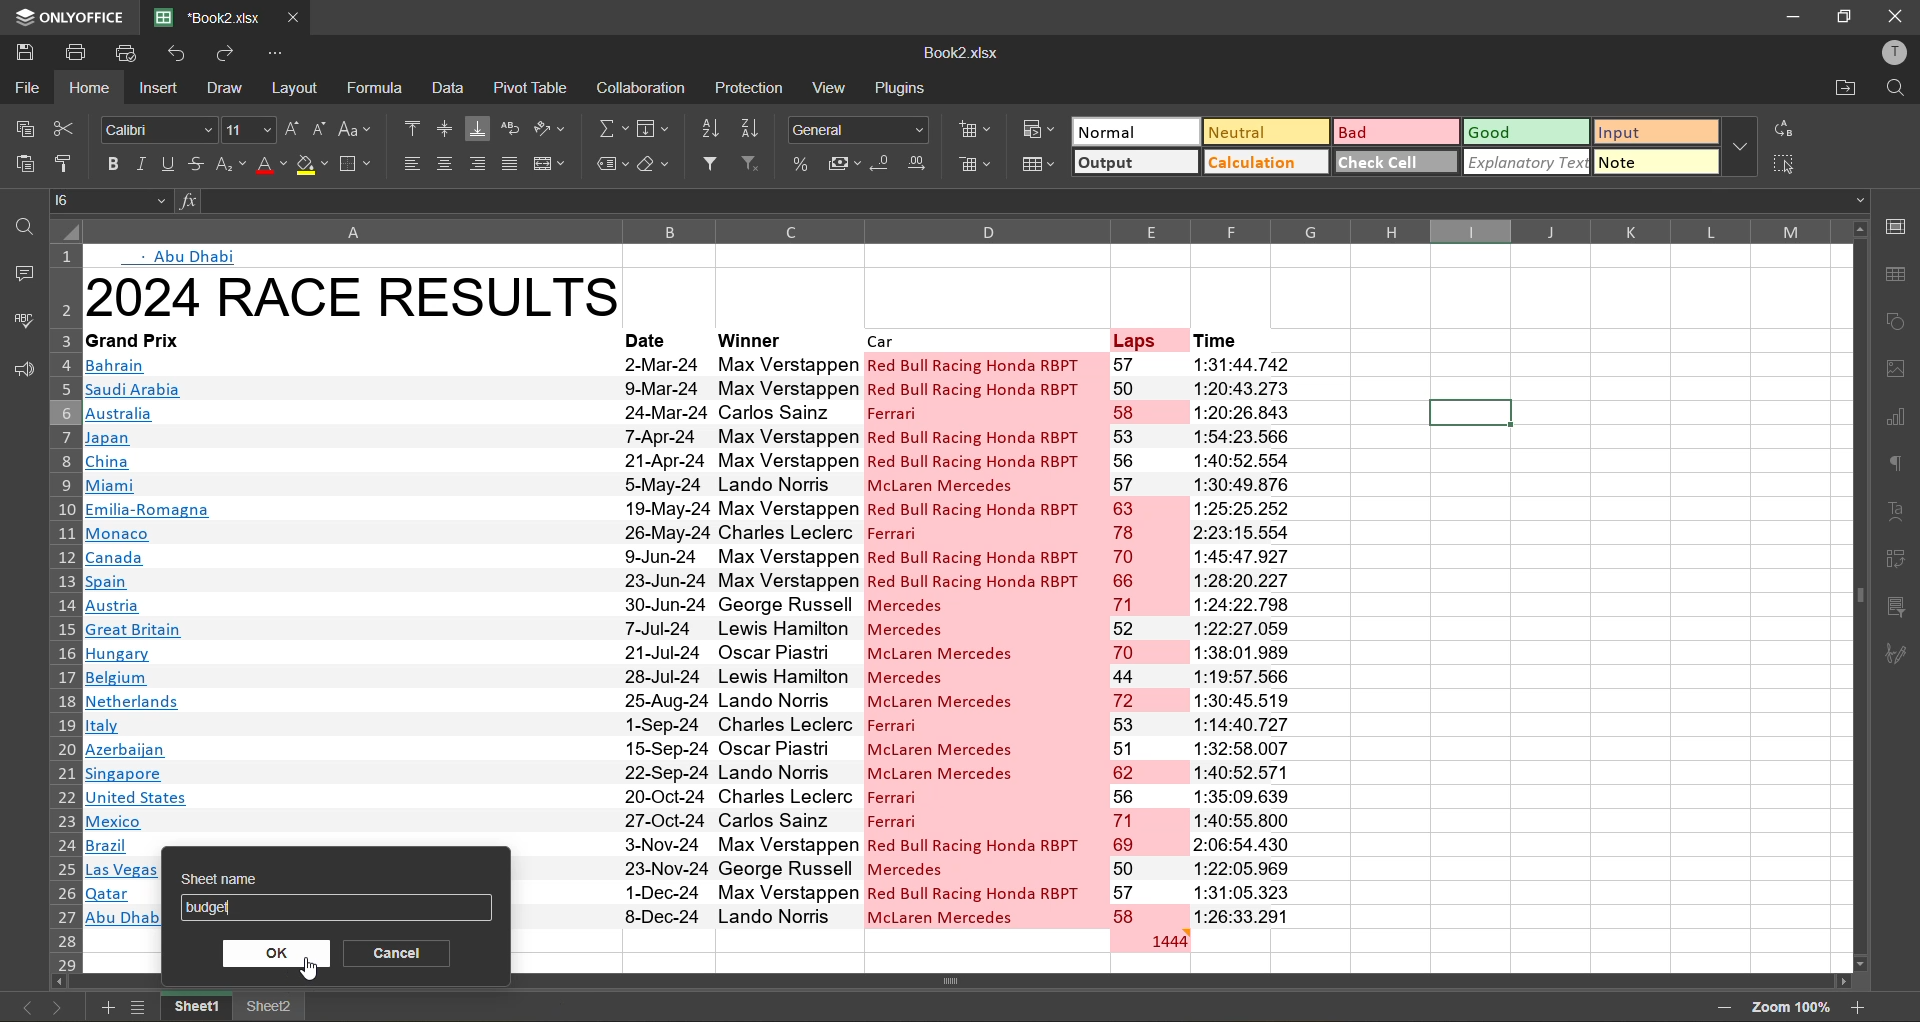 The height and width of the screenshot is (1022, 1920). I want to click on ok, so click(277, 952).